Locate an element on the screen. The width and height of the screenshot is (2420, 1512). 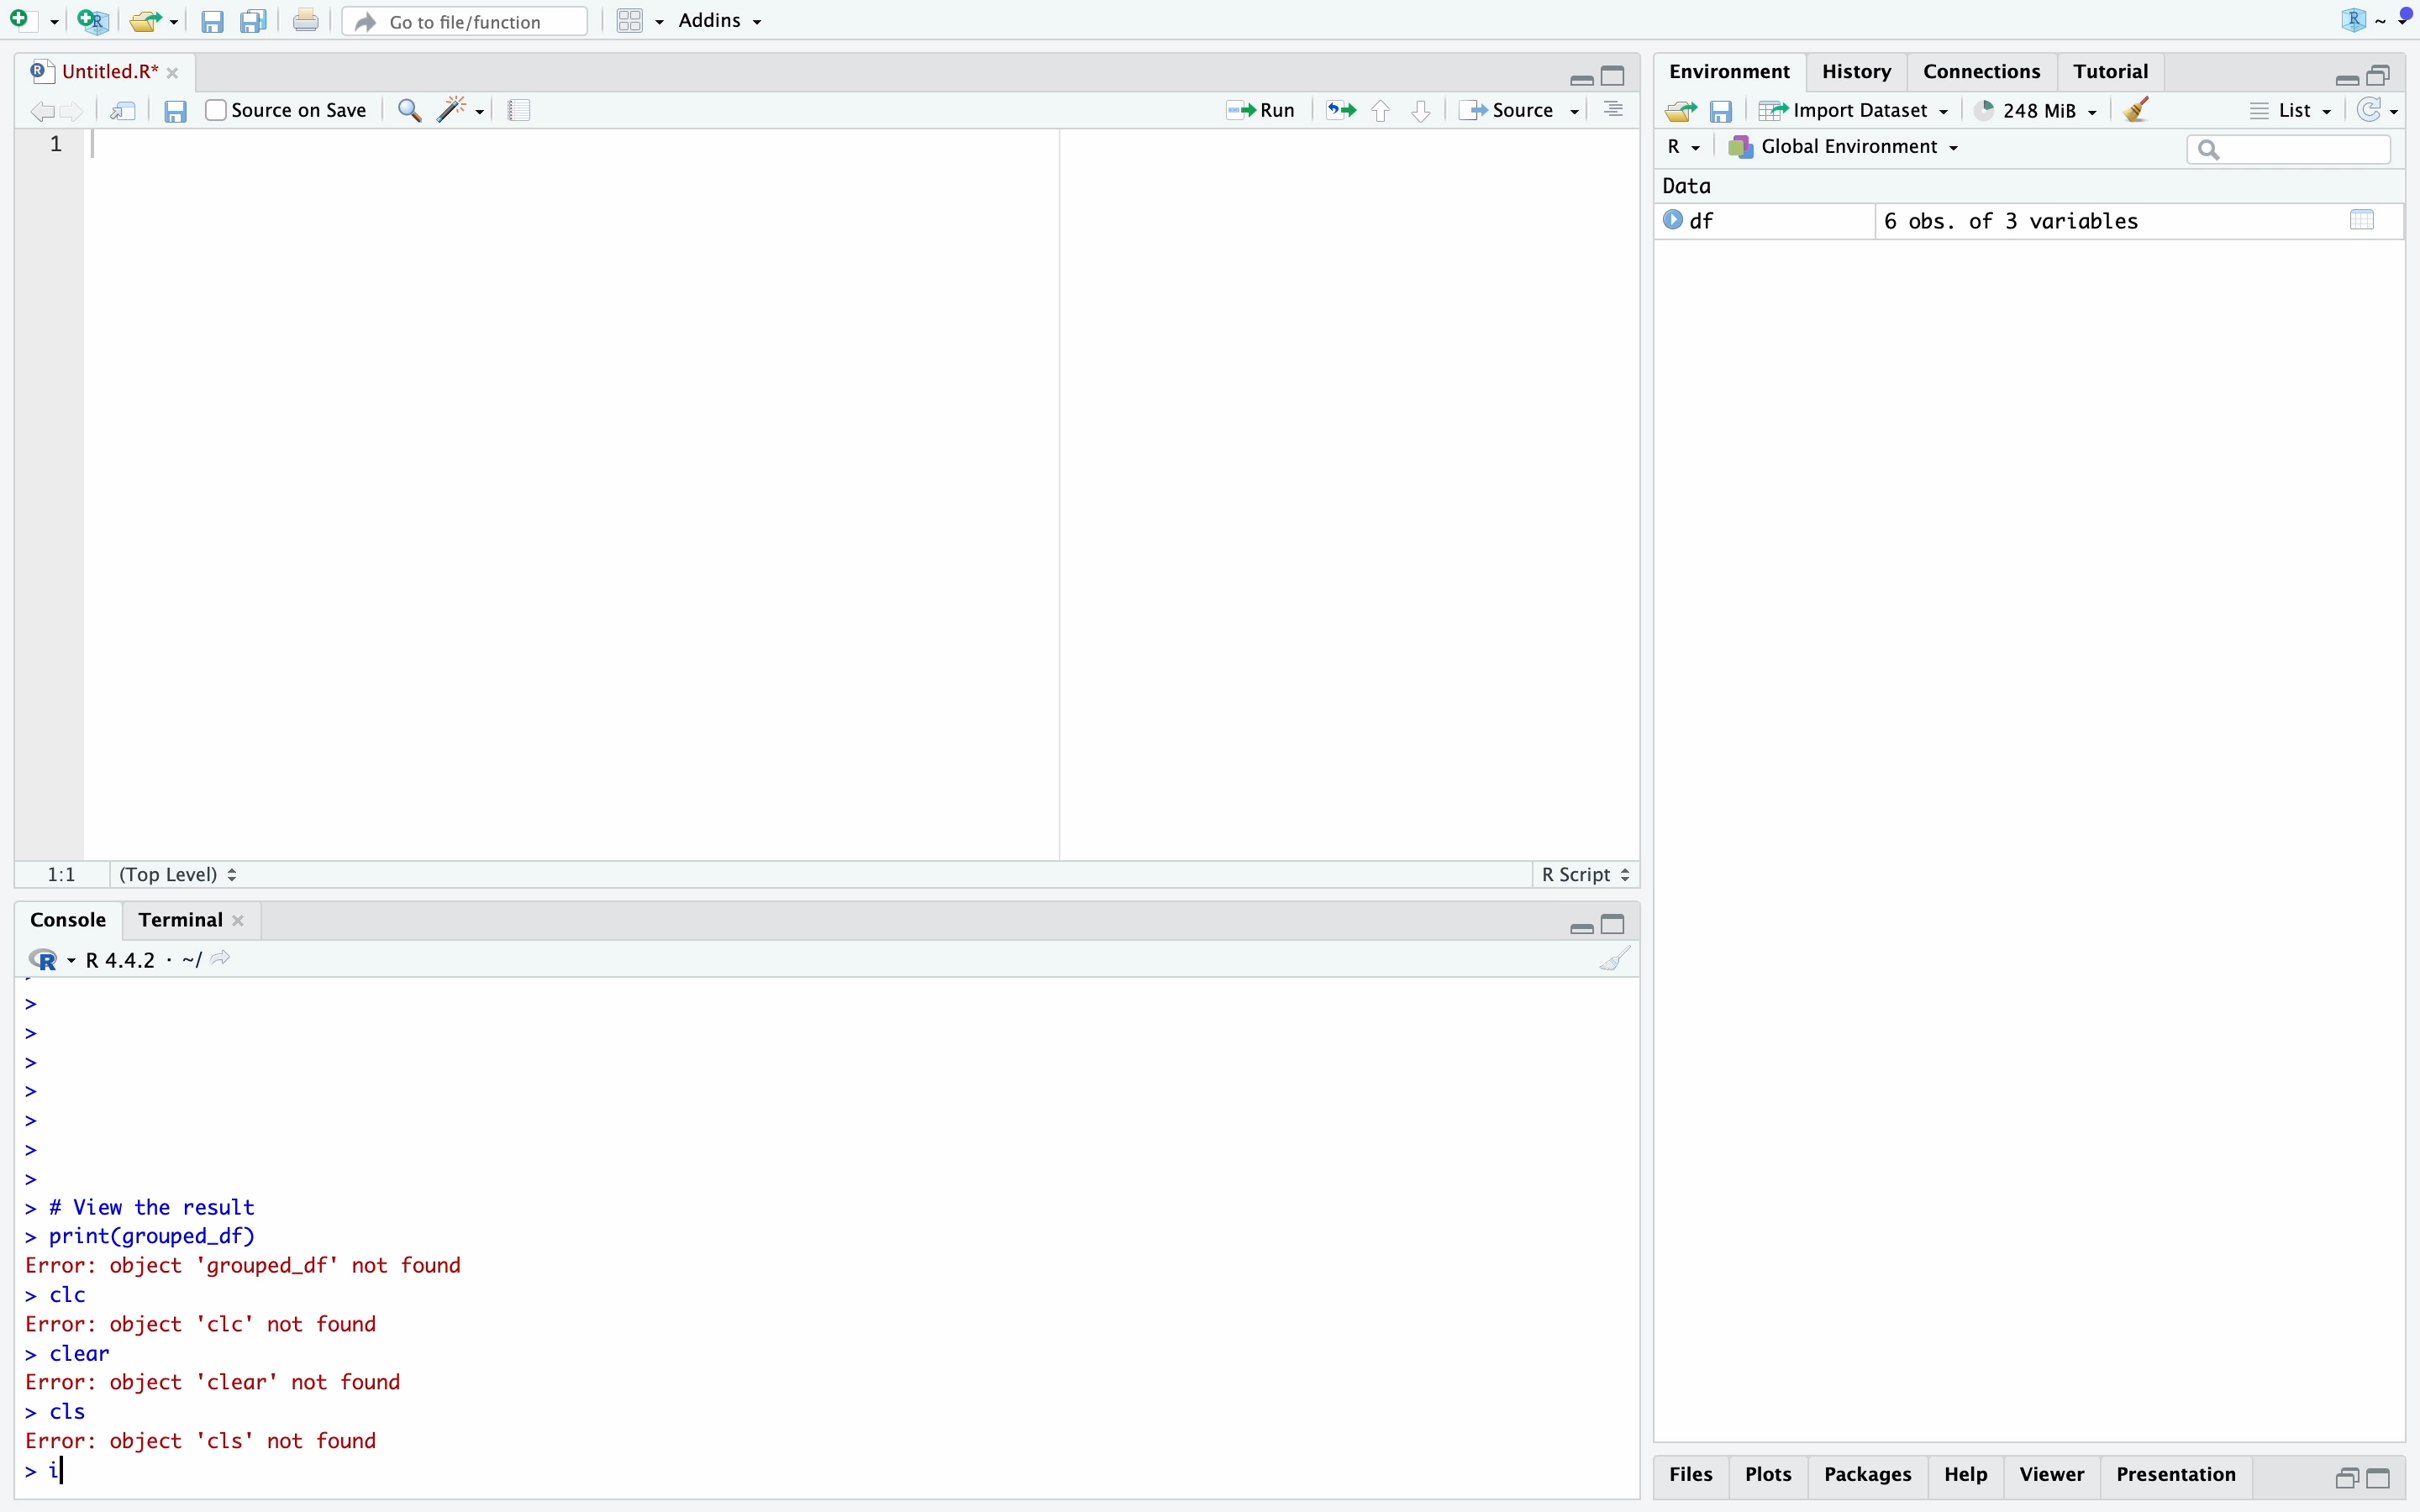
Workspace panes is located at coordinates (635, 22).